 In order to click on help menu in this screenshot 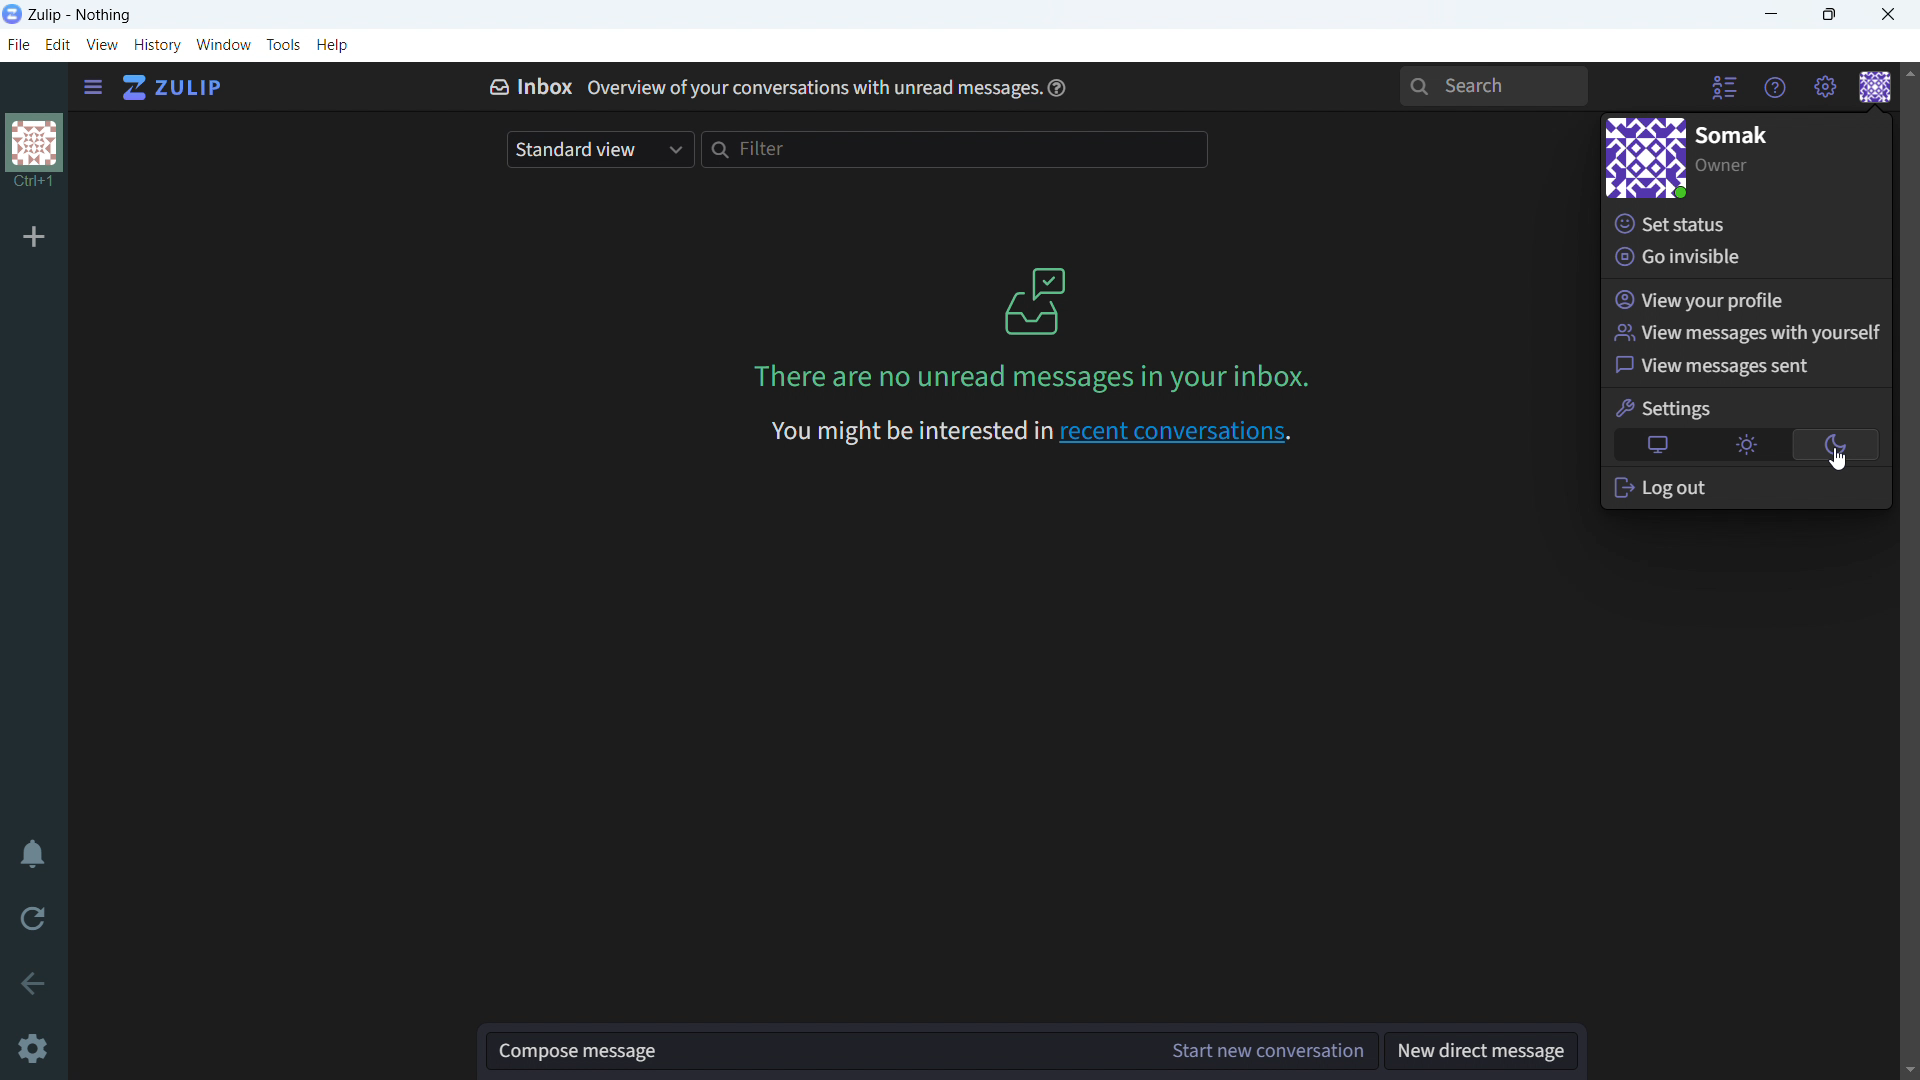, I will do `click(1776, 86)`.